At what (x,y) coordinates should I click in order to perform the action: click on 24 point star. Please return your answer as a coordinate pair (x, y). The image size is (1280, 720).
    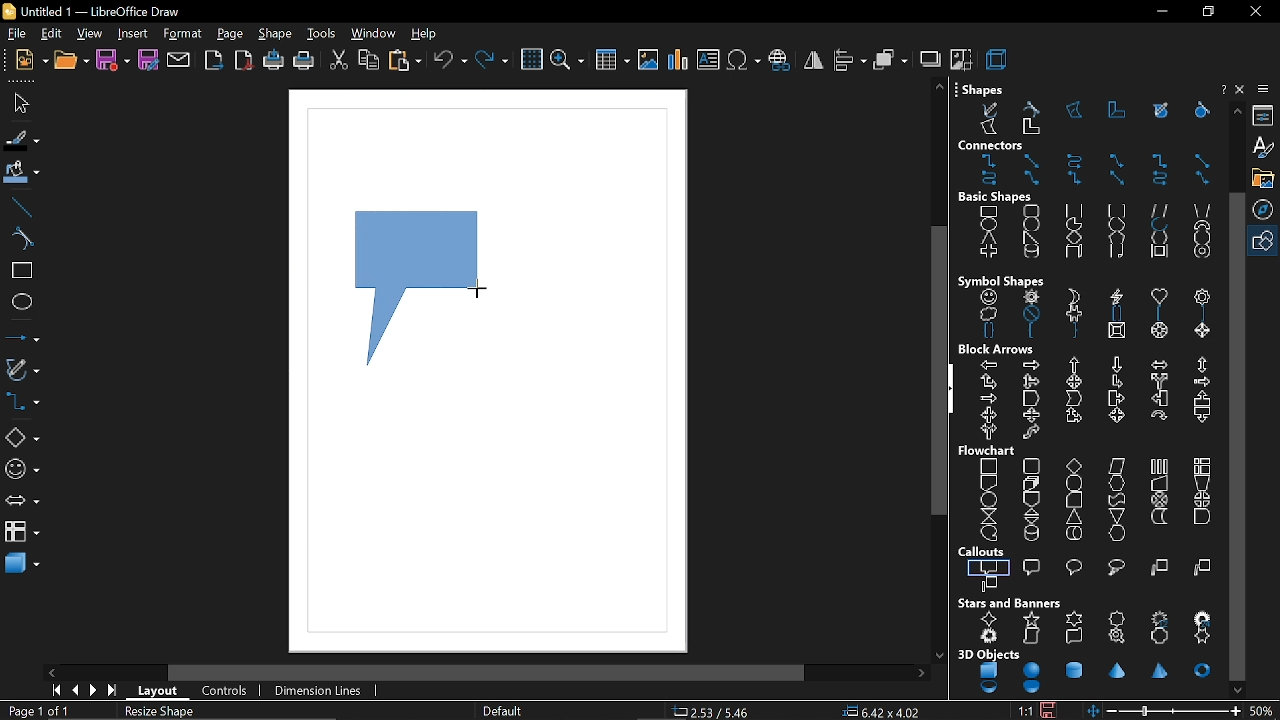
    Looking at the image, I should click on (1203, 617).